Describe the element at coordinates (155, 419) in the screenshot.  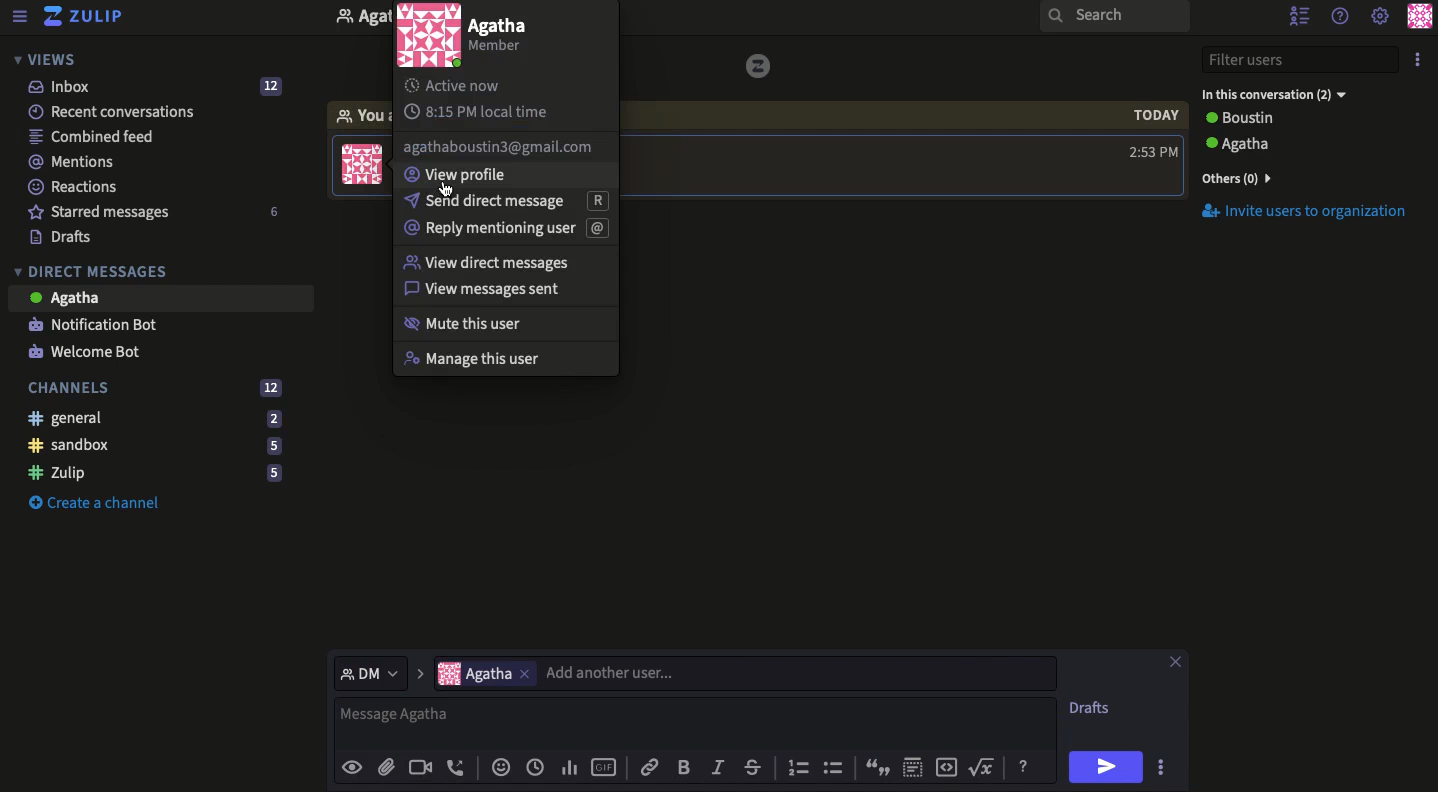
I see `General` at that location.